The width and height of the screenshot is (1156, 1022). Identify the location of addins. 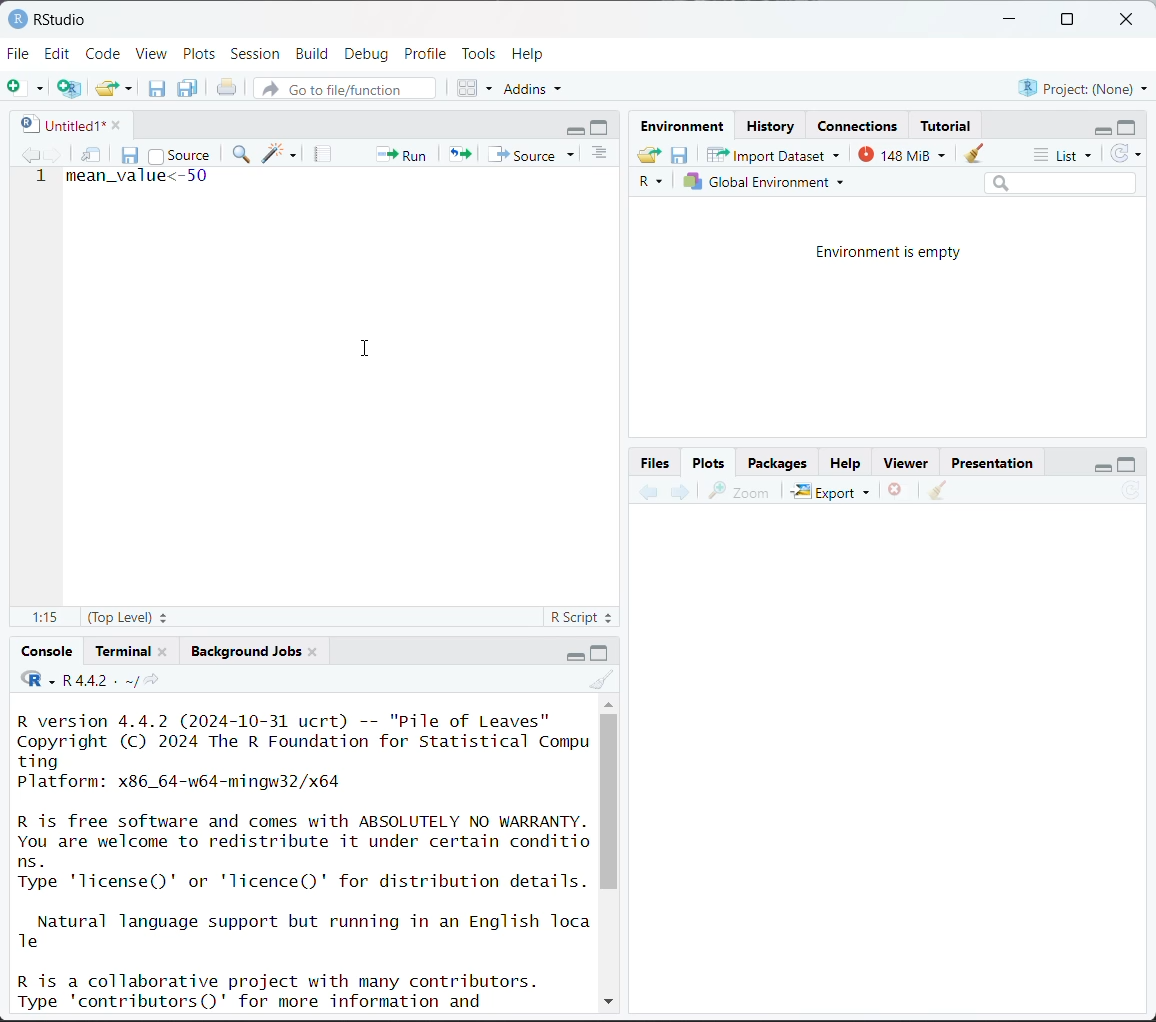
(536, 88).